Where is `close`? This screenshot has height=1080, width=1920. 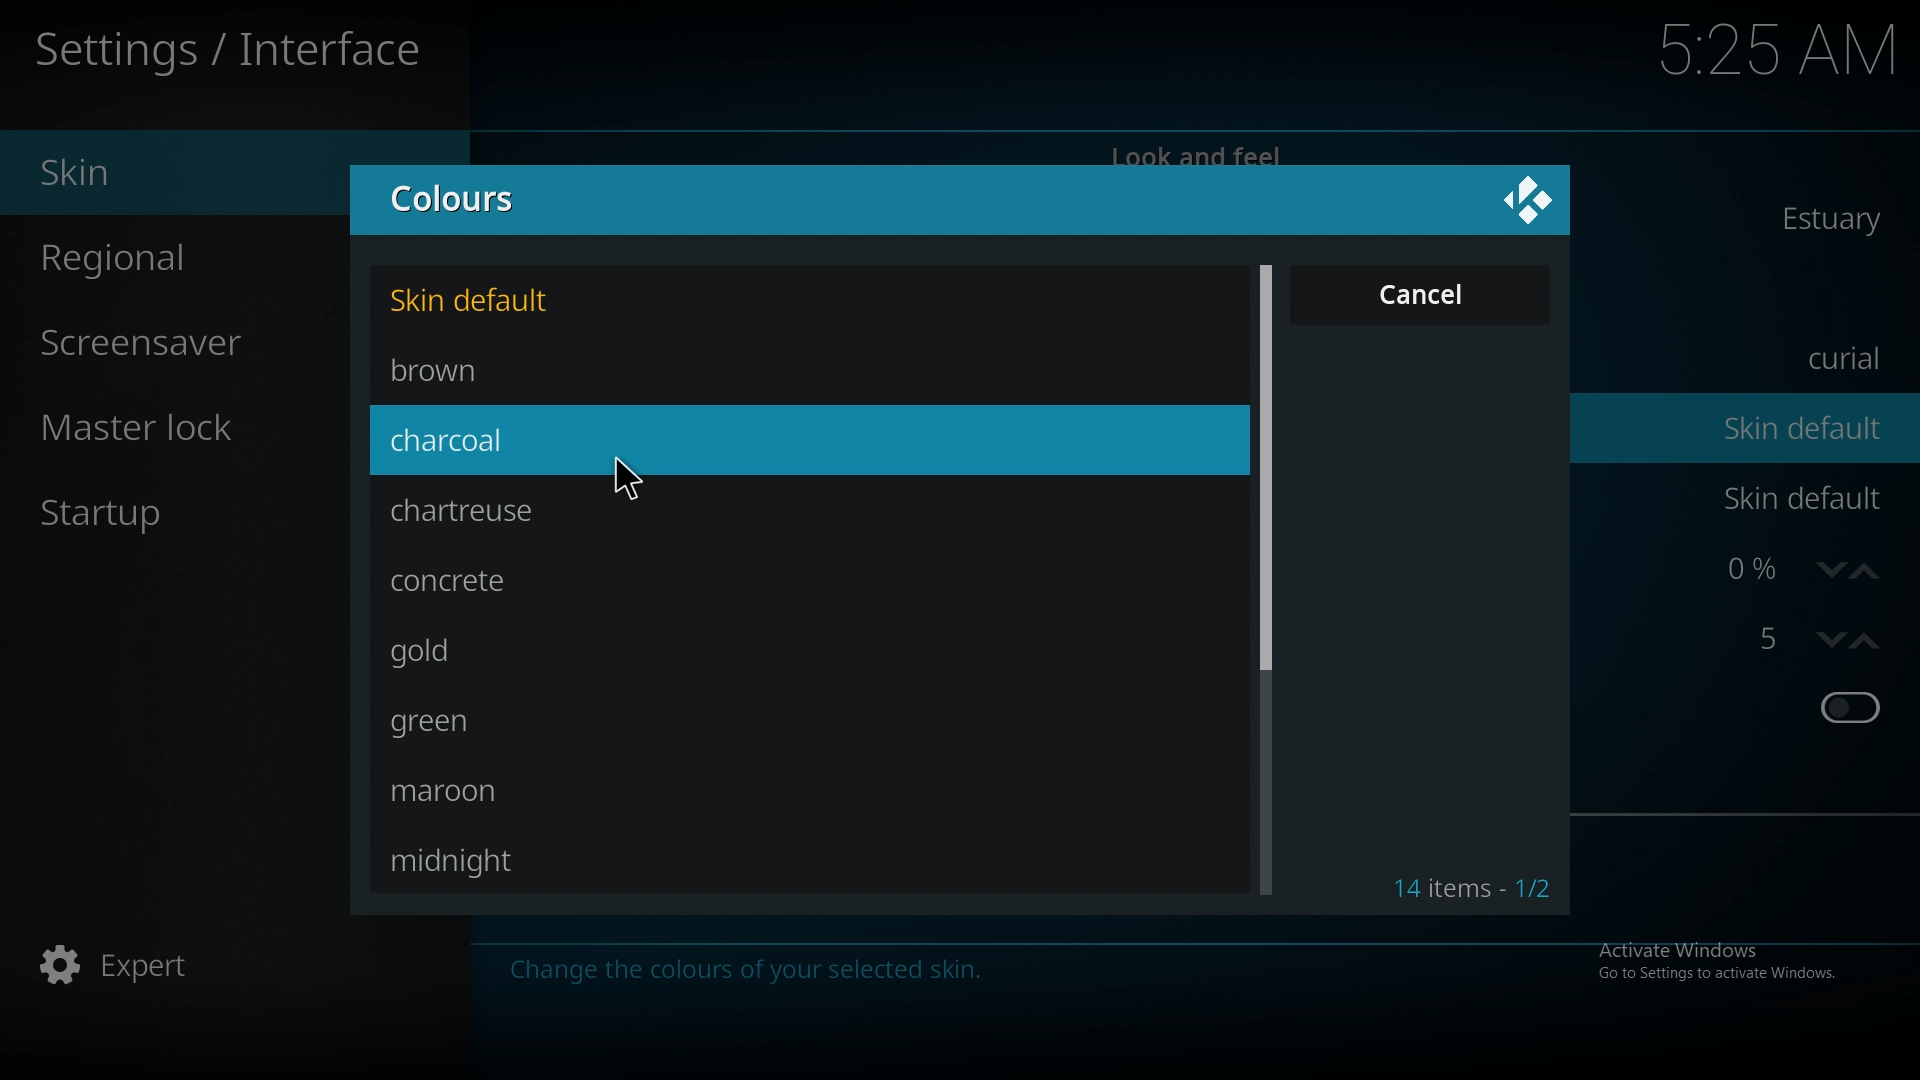
close is located at coordinates (1526, 201).